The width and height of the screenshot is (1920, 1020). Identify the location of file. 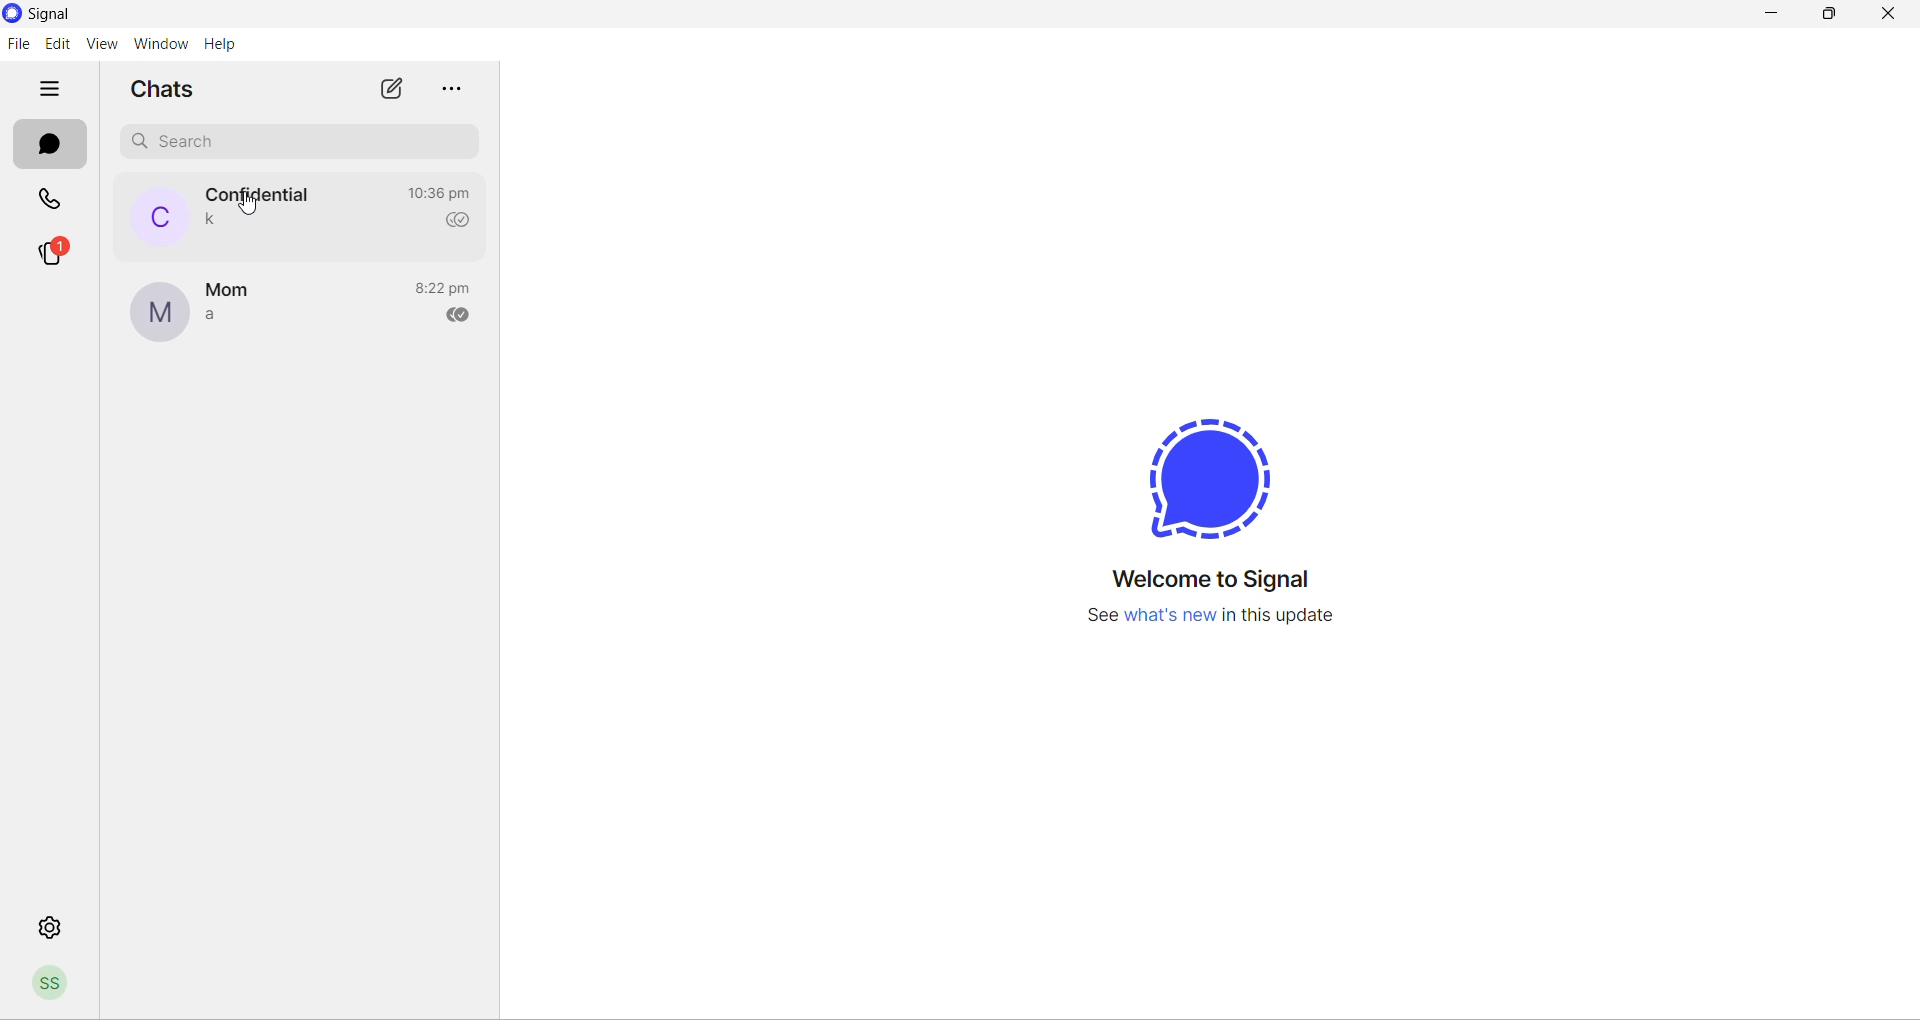
(18, 44).